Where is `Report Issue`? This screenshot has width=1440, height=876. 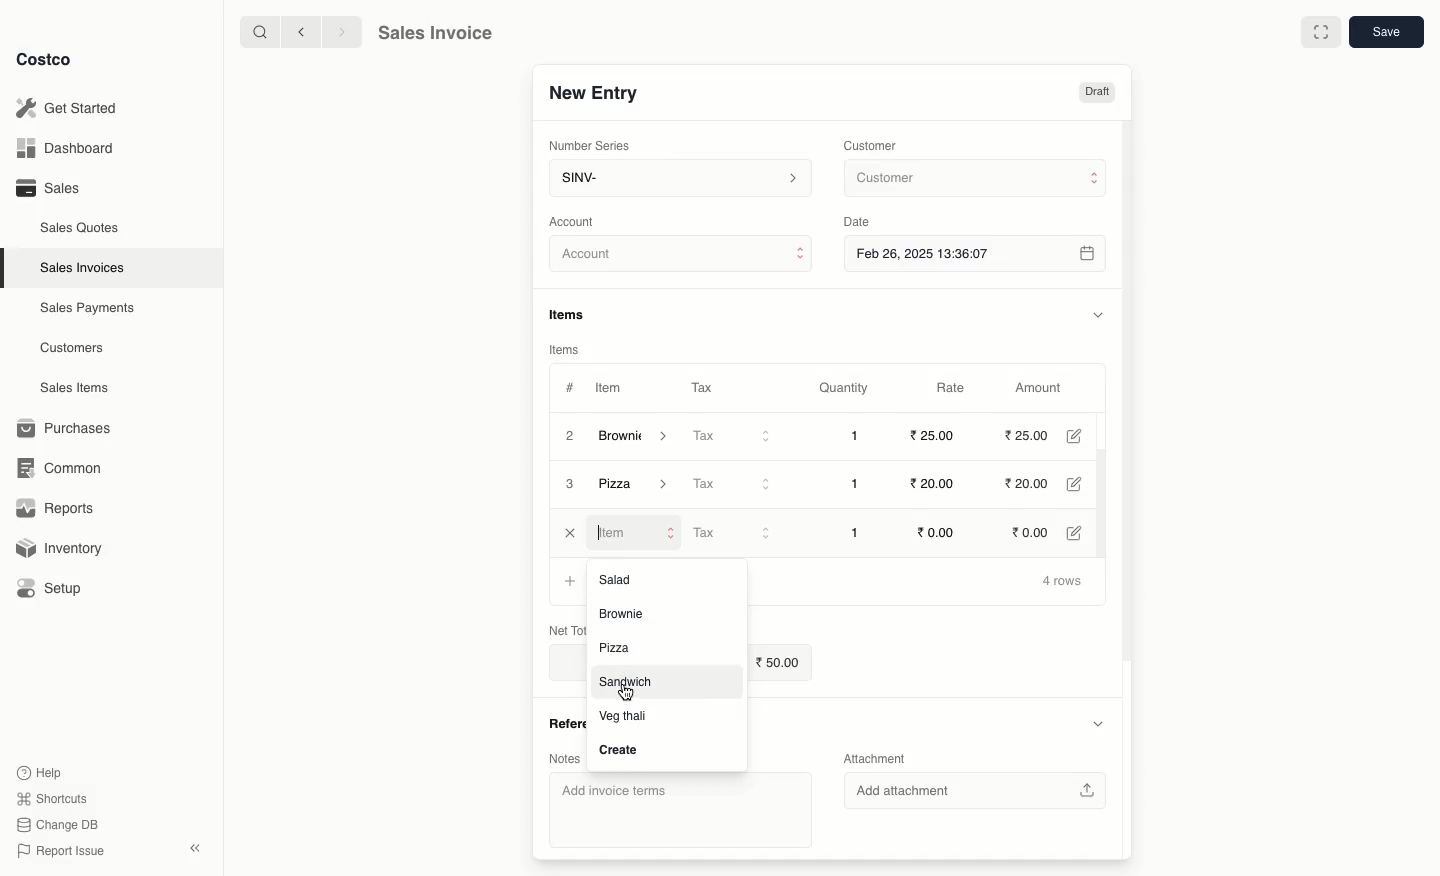 Report Issue is located at coordinates (57, 851).